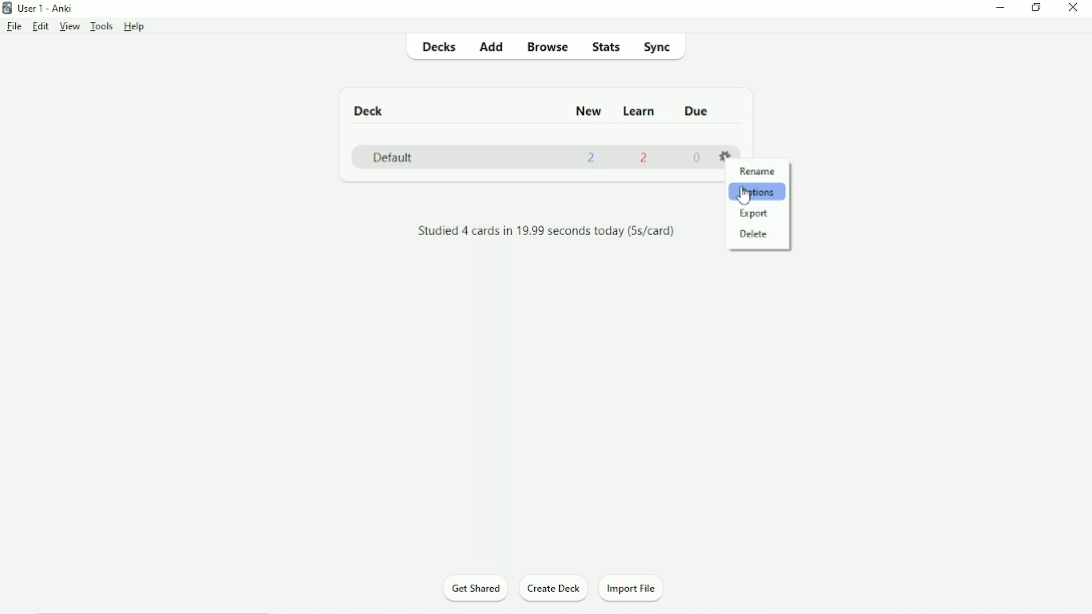 Image resolution: width=1092 pixels, height=614 pixels. Describe the element at coordinates (724, 154) in the screenshot. I see `Settings` at that location.